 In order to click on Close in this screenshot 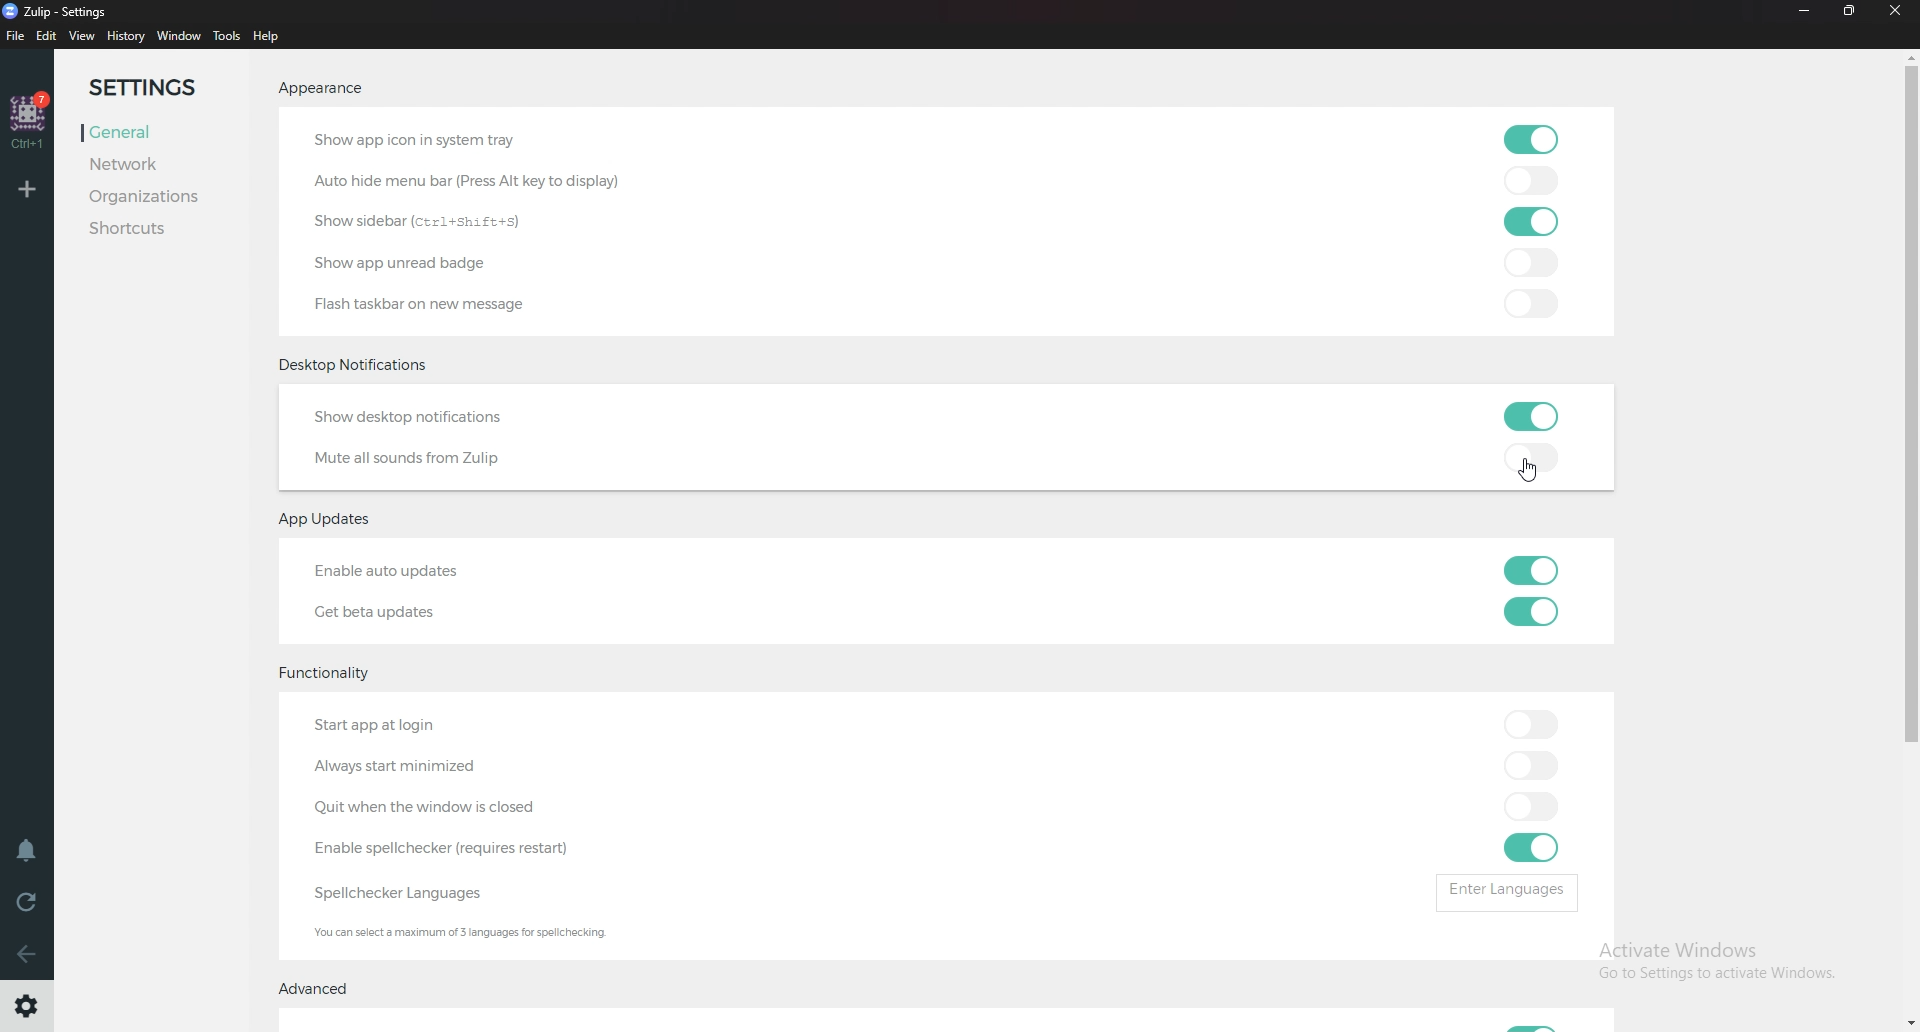, I will do `click(1896, 13)`.